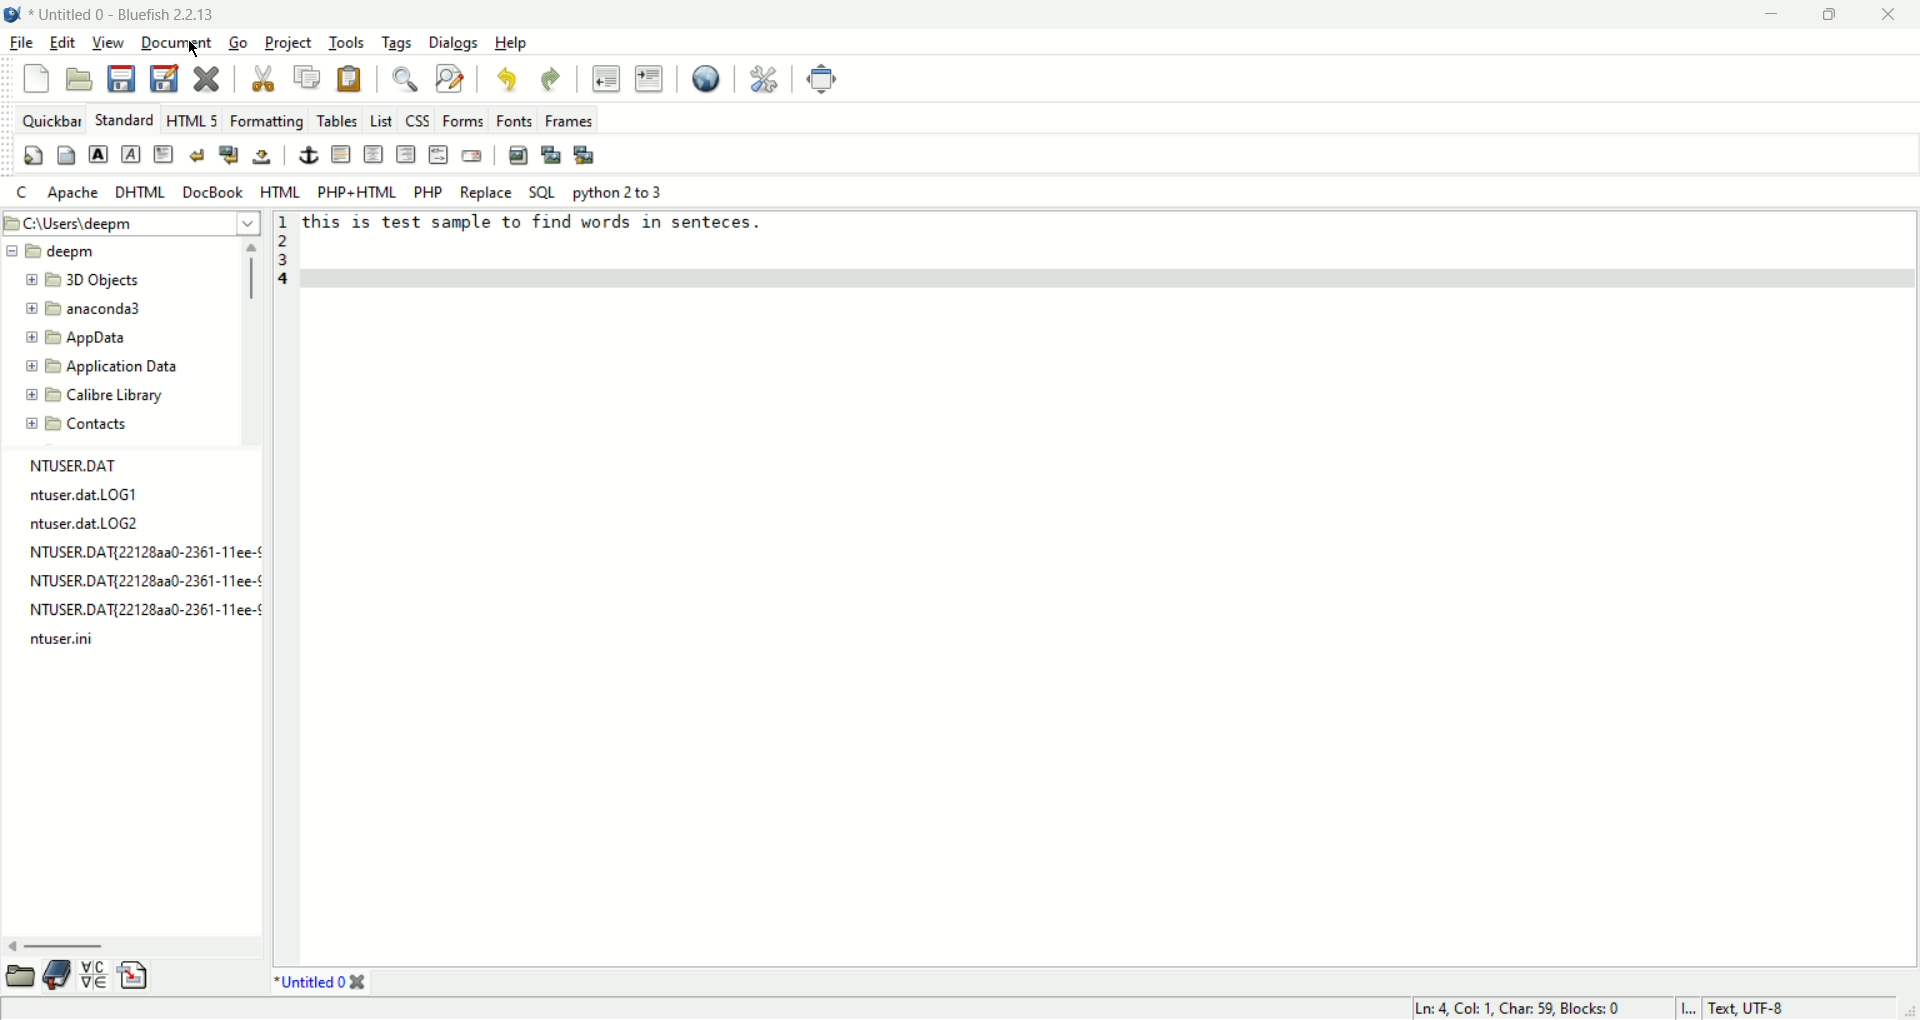 The width and height of the screenshot is (1920, 1020). Describe the element at coordinates (57, 977) in the screenshot. I see `bookmarks` at that location.